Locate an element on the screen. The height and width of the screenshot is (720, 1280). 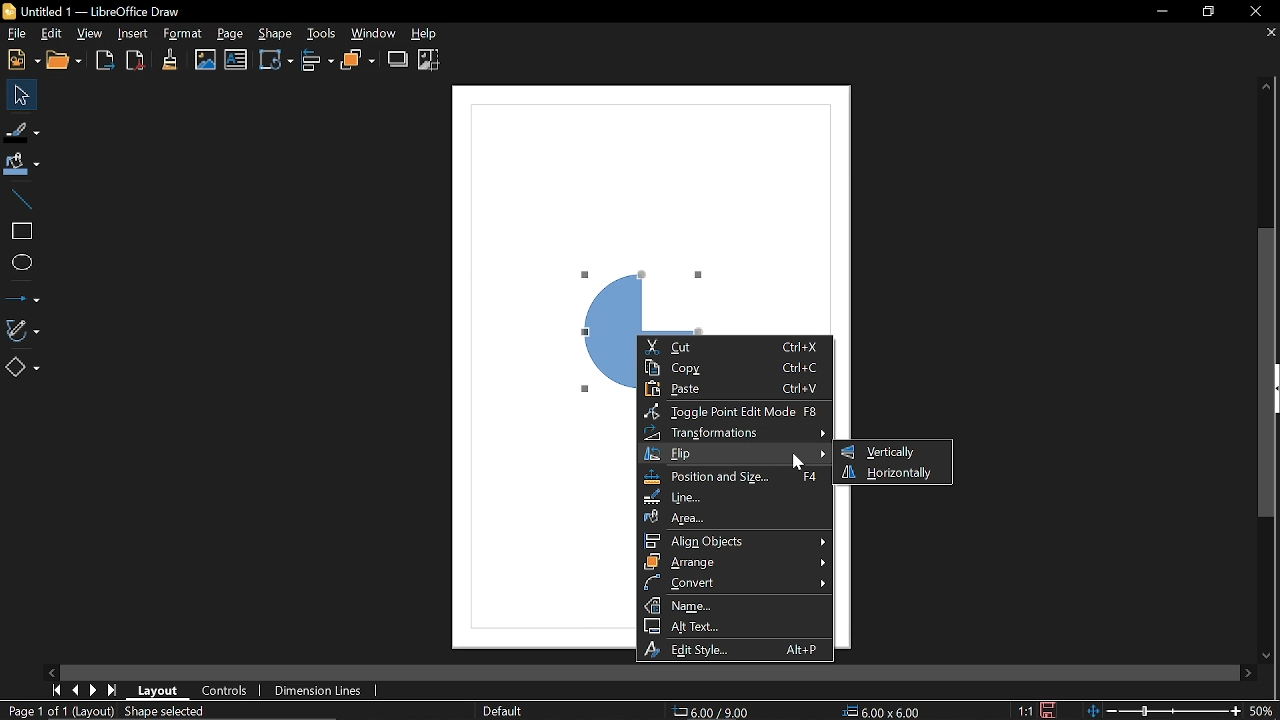
Move down is located at coordinates (1270, 654).